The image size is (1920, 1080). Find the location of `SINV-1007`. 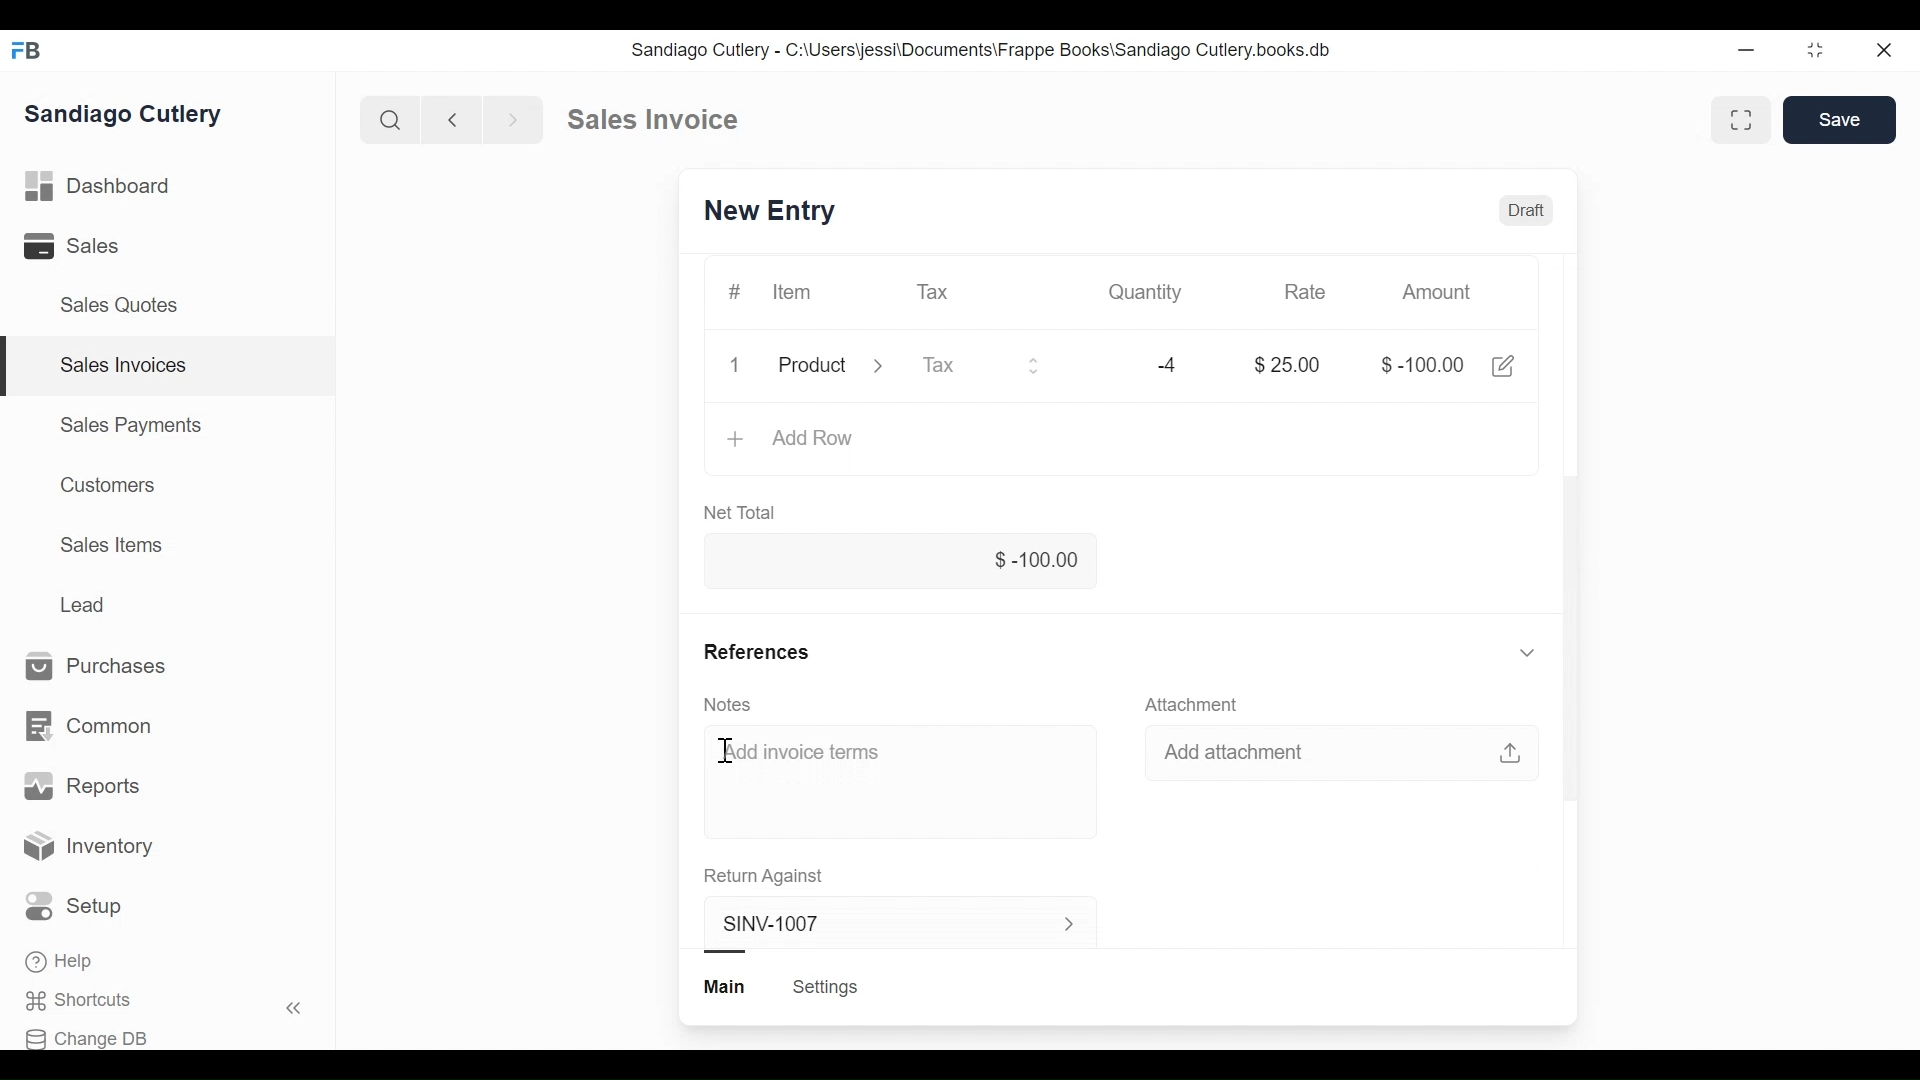

SINV-1007 is located at coordinates (889, 924).